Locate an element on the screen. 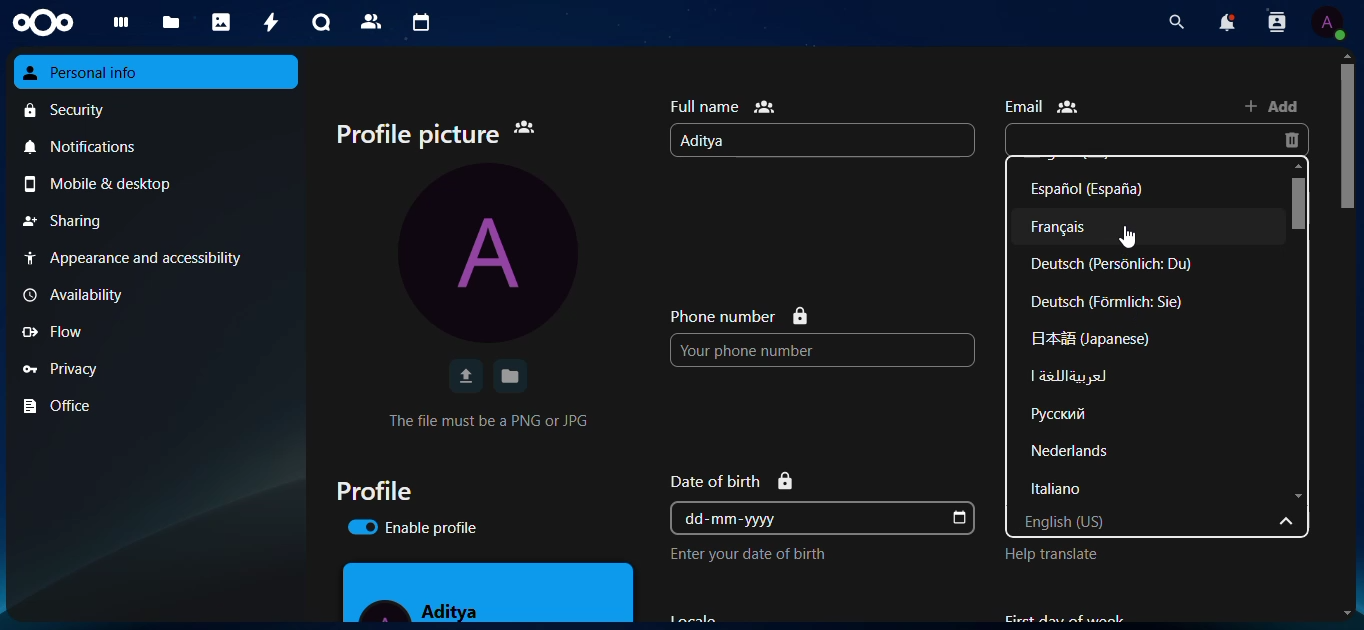 Image resolution: width=1364 pixels, height=630 pixels. dashboard is located at coordinates (123, 23).